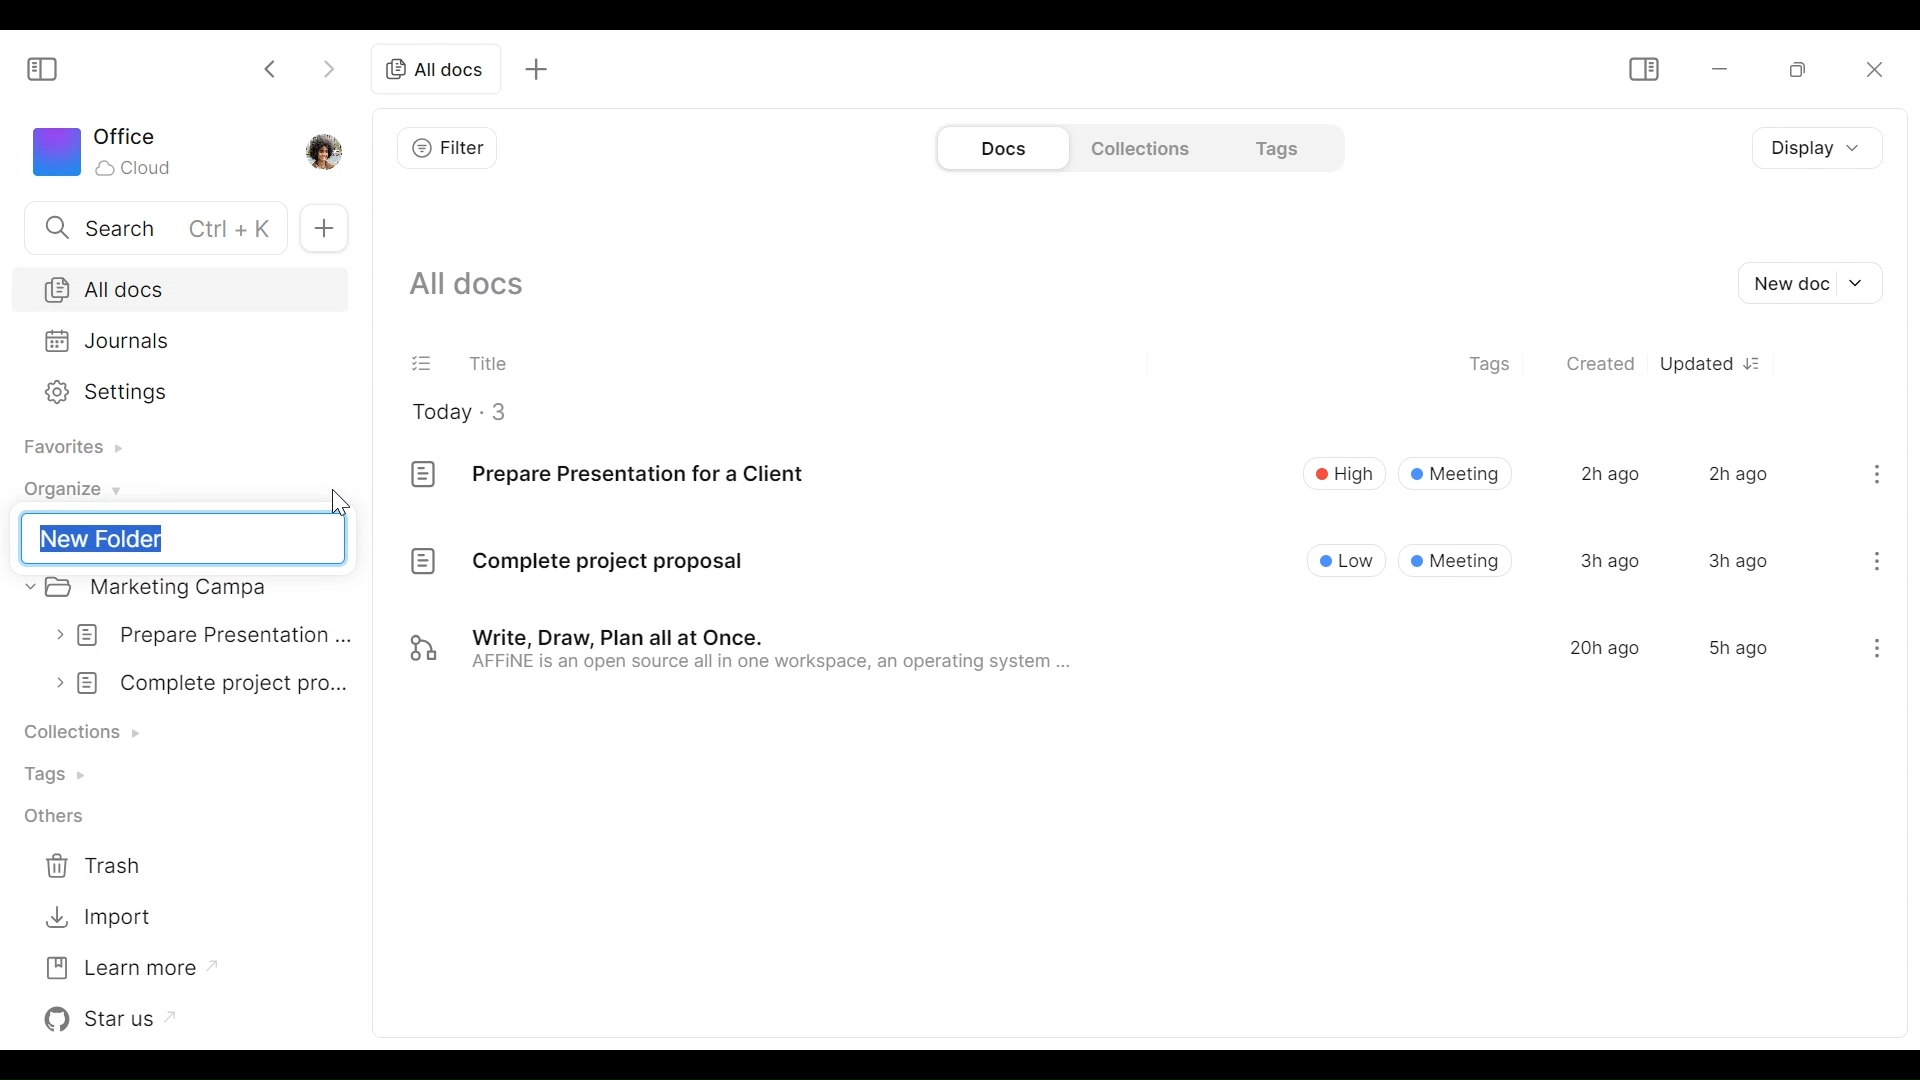 The image size is (1920, 1080). What do you see at coordinates (166, 590) in the screenshot?
I see `Marketing campa` at bounding box center [166, 590].